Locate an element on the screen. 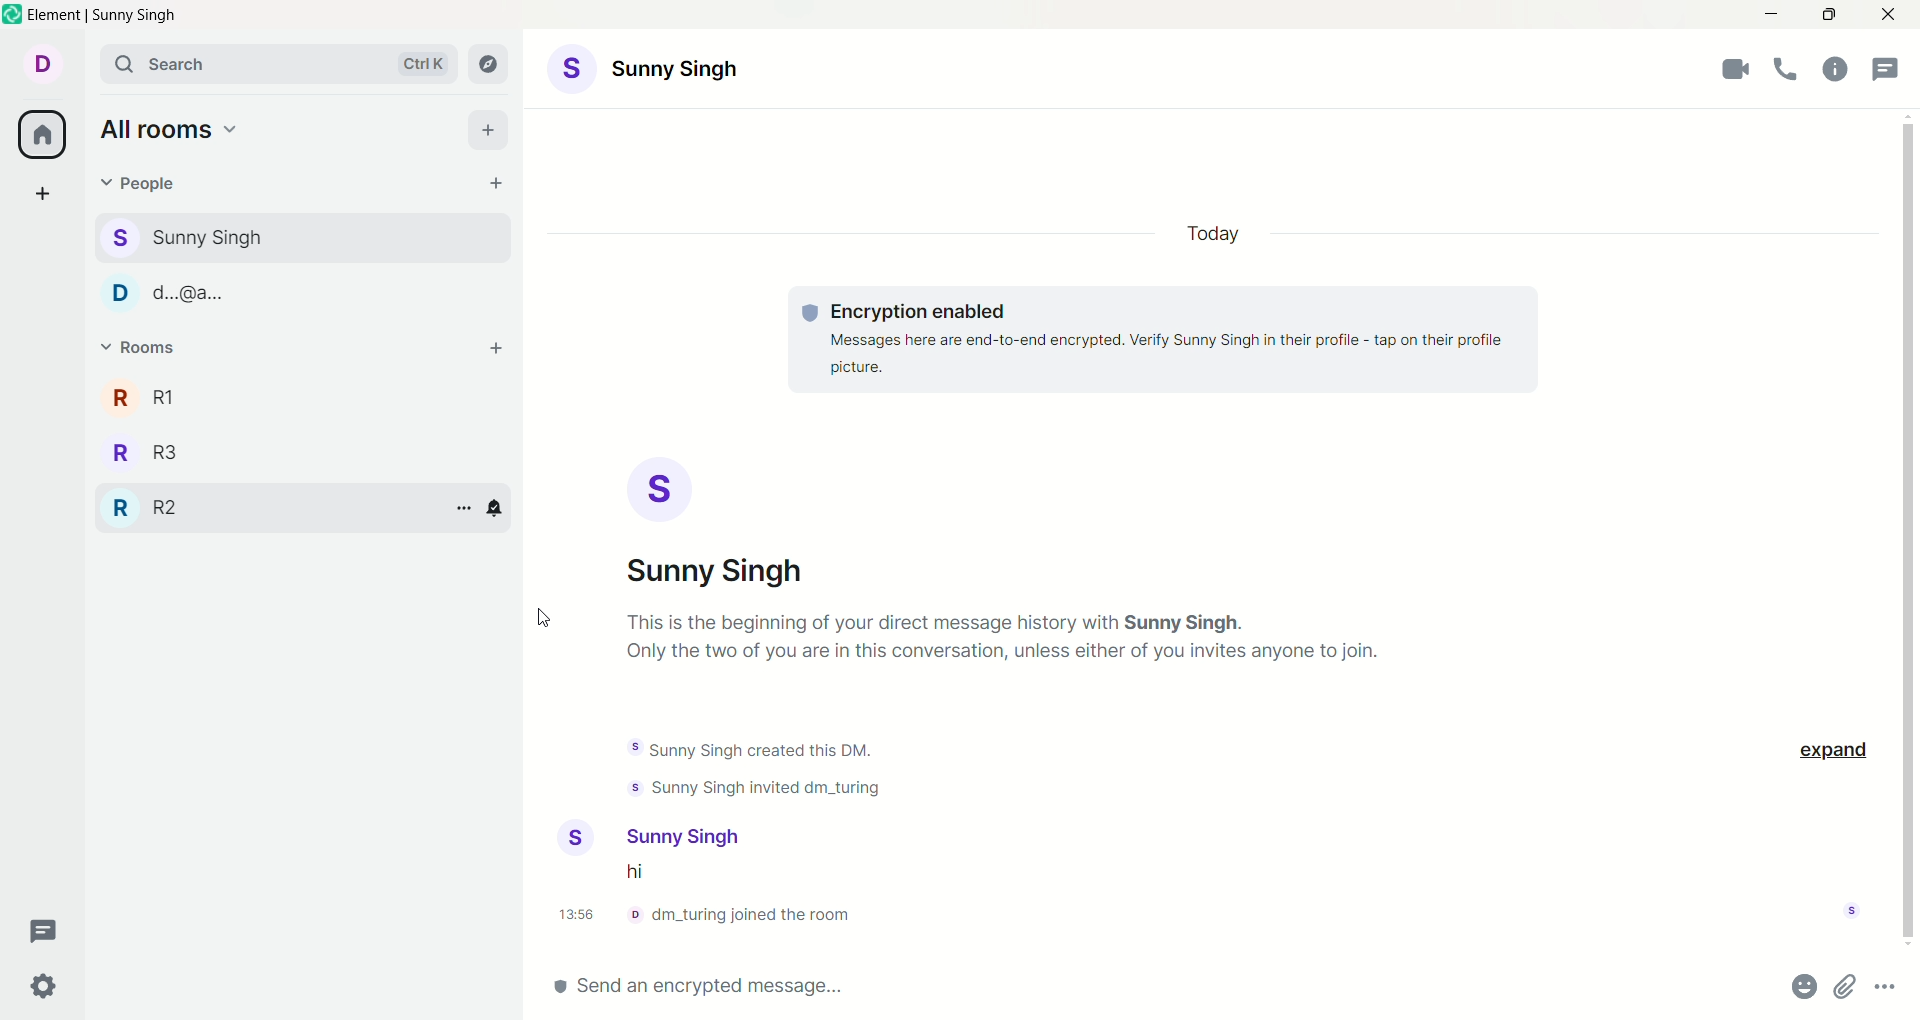 This screenshot has height=1020, width=1920. s is located at coordinates (200, 237).